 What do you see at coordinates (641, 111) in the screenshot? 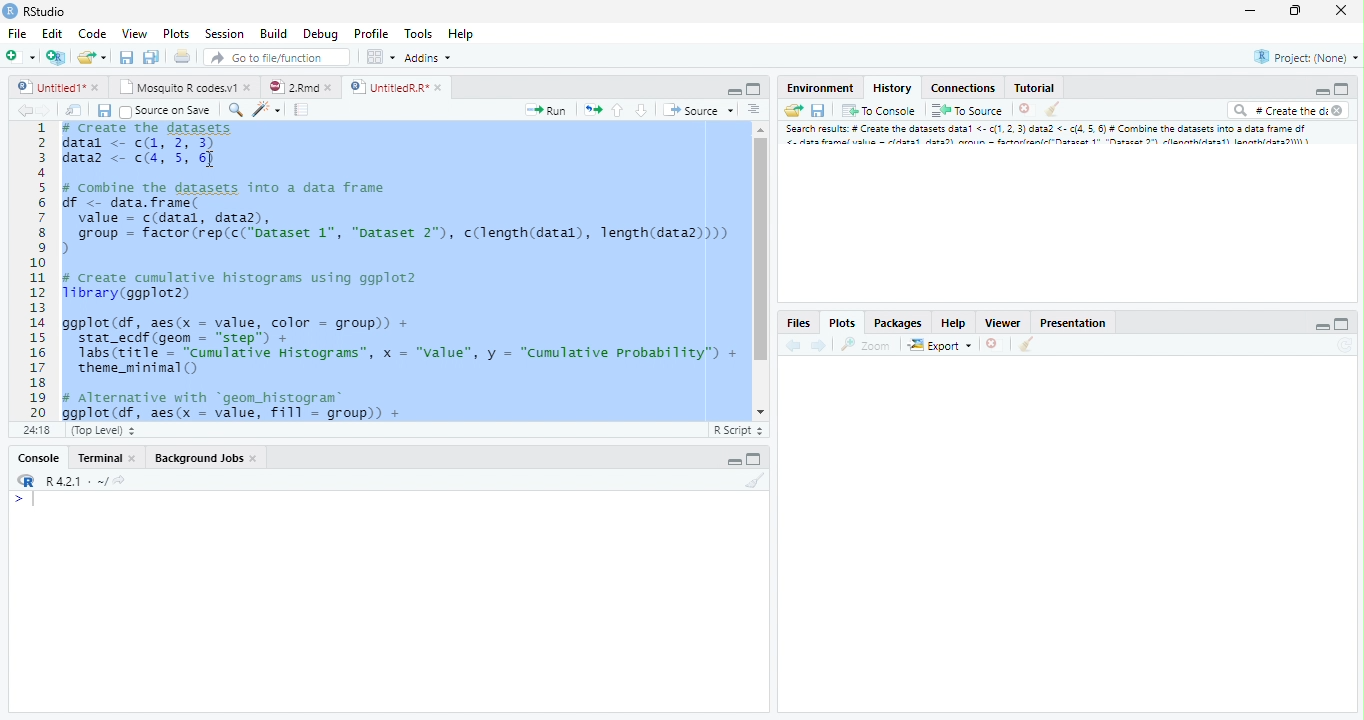
I see `Go to the next section/chunk` at bounding box center [641, 111].